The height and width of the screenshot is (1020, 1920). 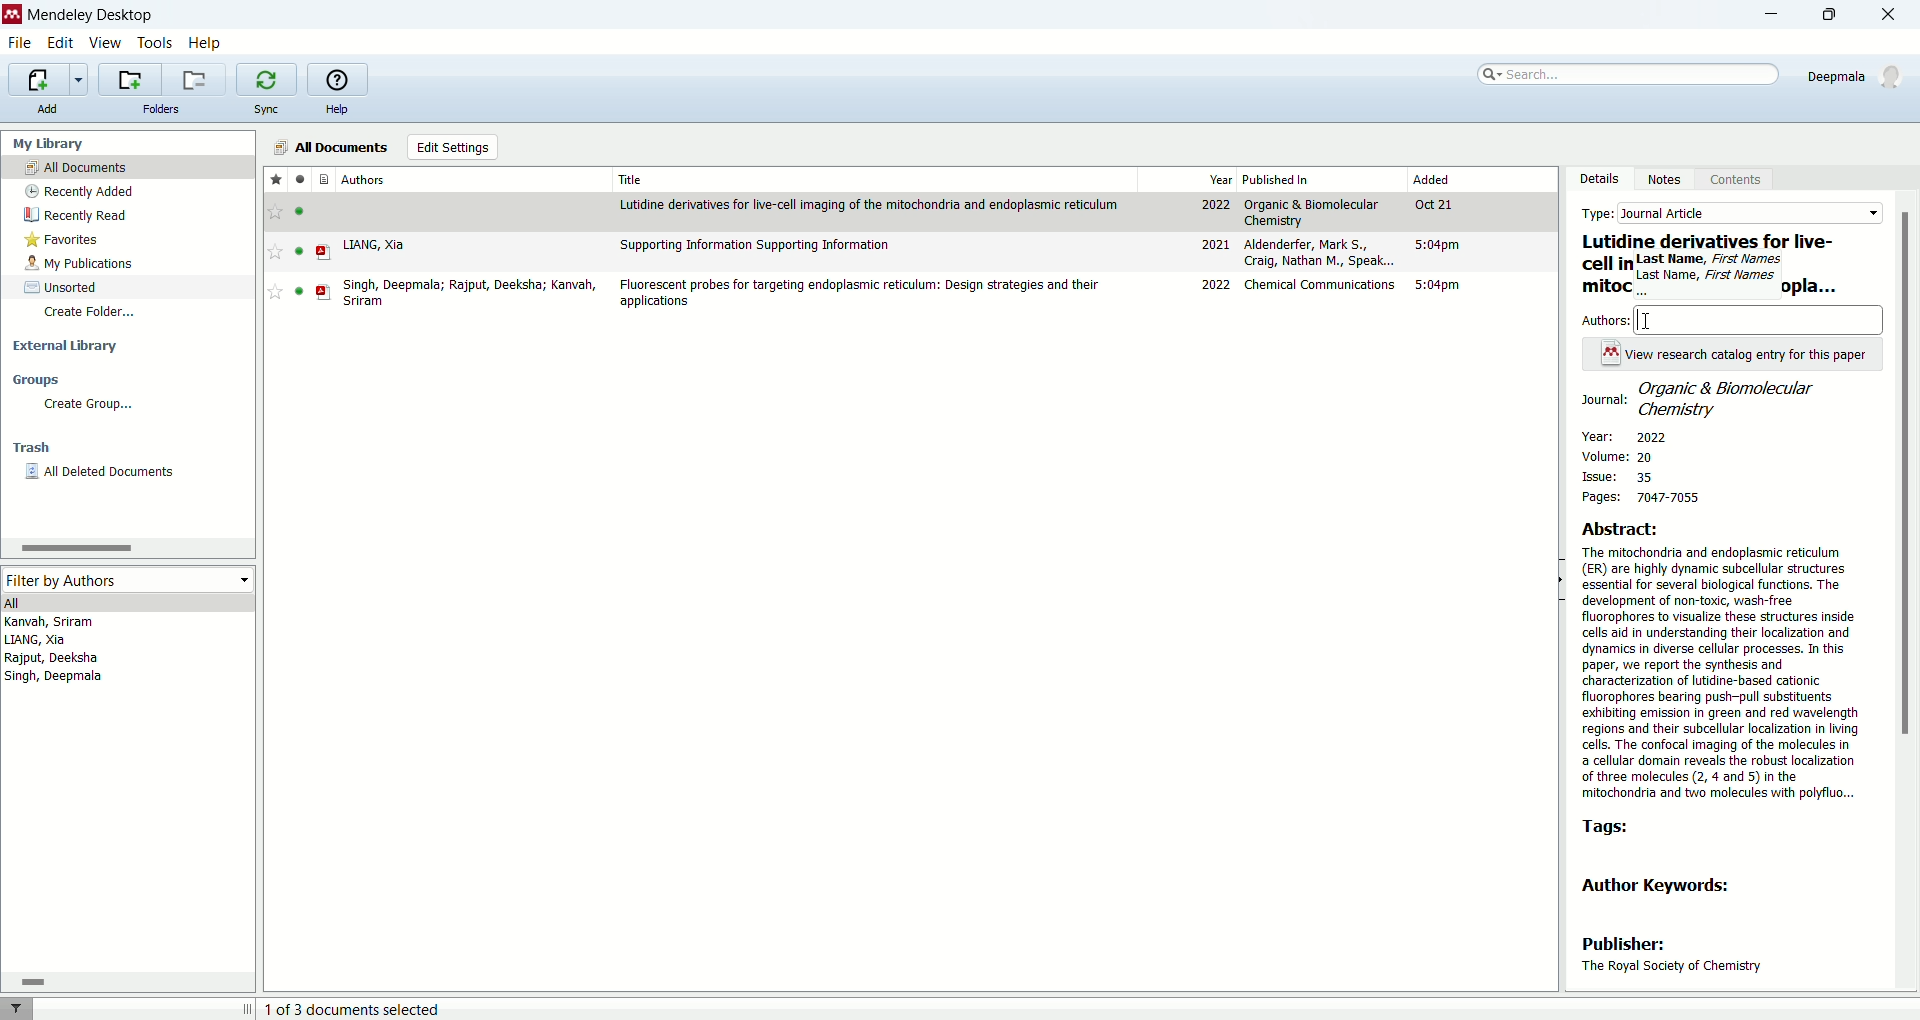 What do you see at coordinates (453, 148) in the screenshot?
I see `edit settings` at bounding box center [453, 148].